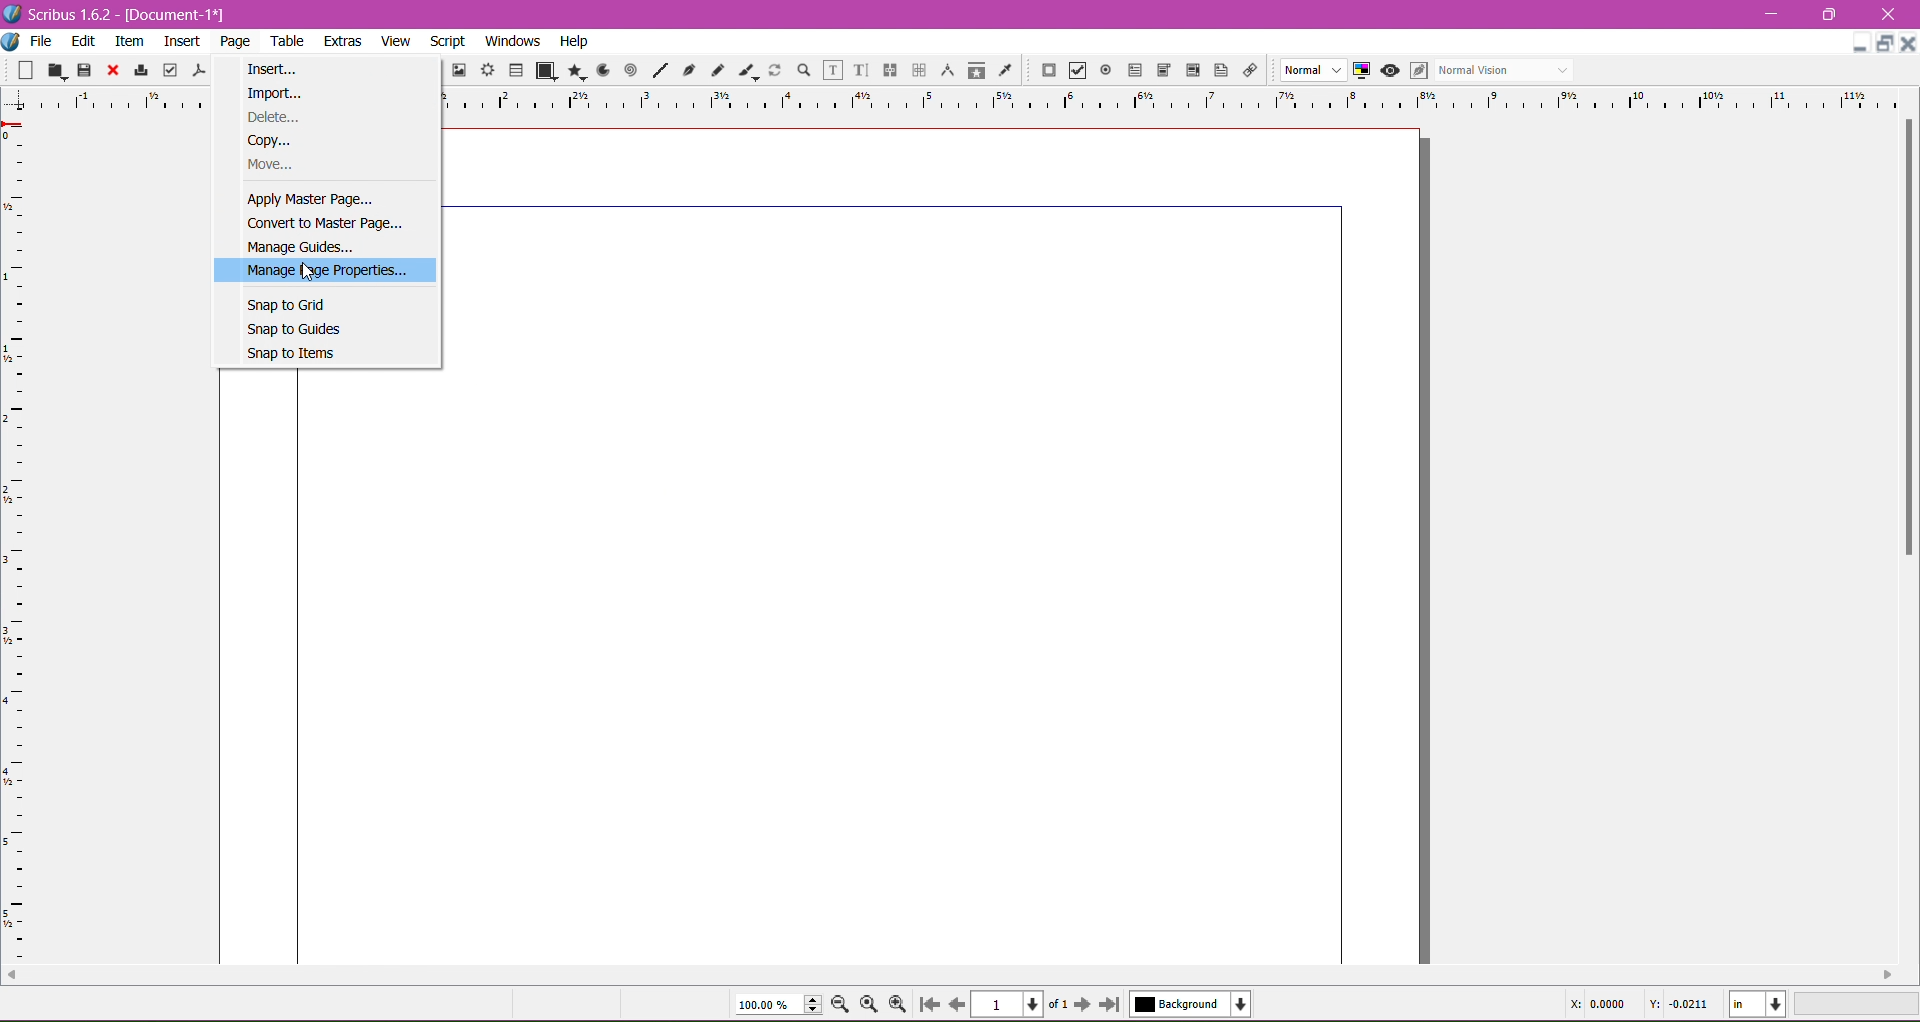  Describe the element at coordinates (12, 39) in the screenshot. I see `Document Options` at that location.